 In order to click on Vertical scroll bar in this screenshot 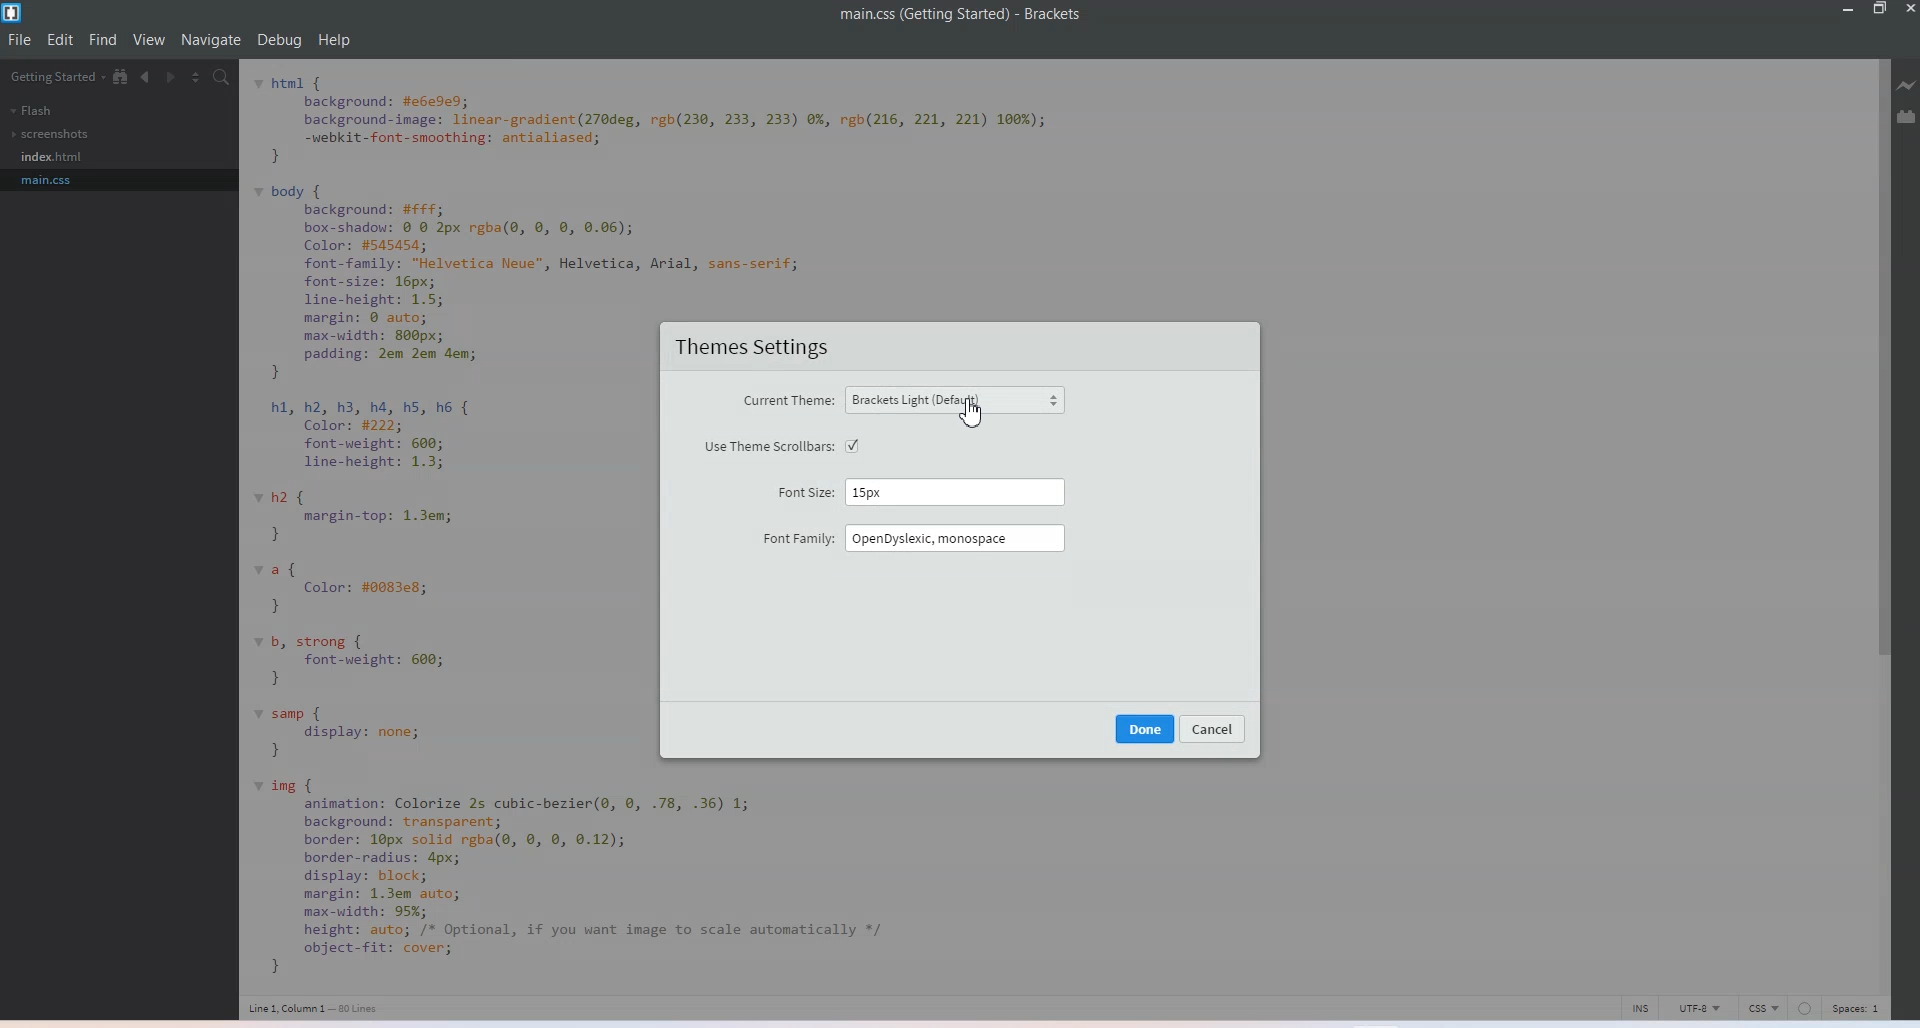, I will do `click(1878, 518)`.